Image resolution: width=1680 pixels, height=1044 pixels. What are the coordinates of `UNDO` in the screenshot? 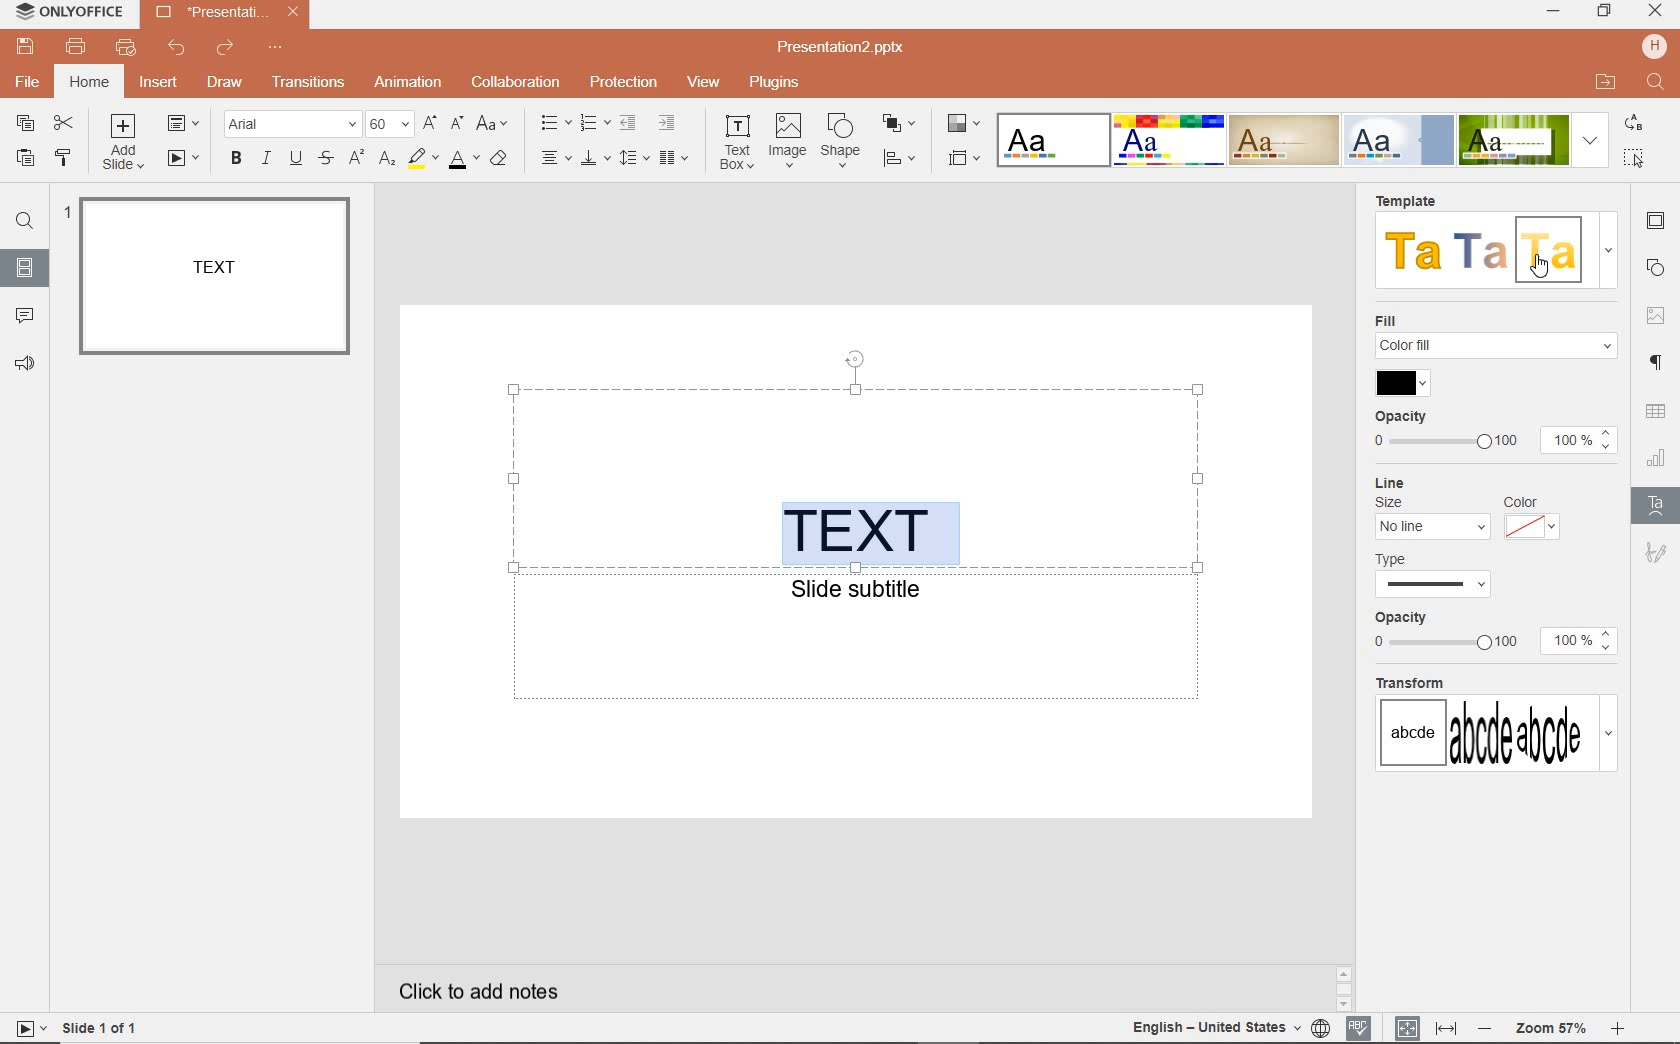 It's located at (177, 47).